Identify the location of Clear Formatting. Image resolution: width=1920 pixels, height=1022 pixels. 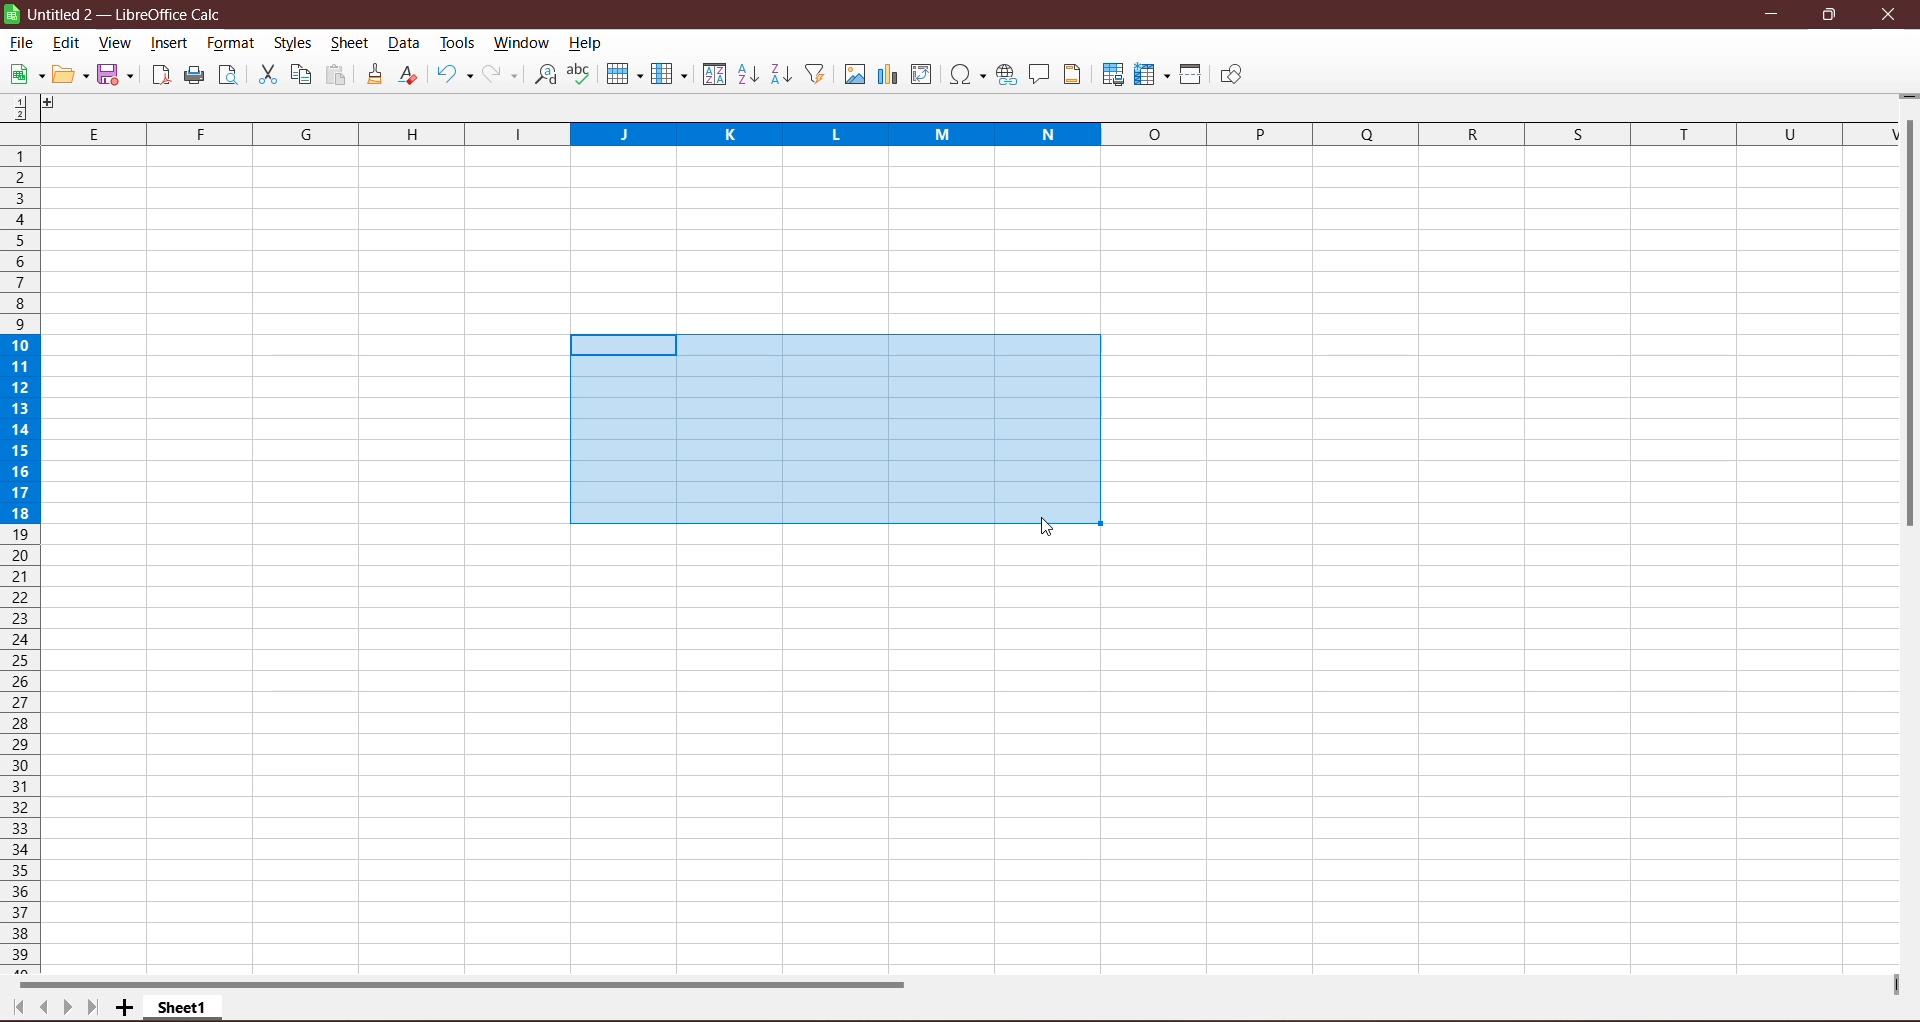
(410, 75).